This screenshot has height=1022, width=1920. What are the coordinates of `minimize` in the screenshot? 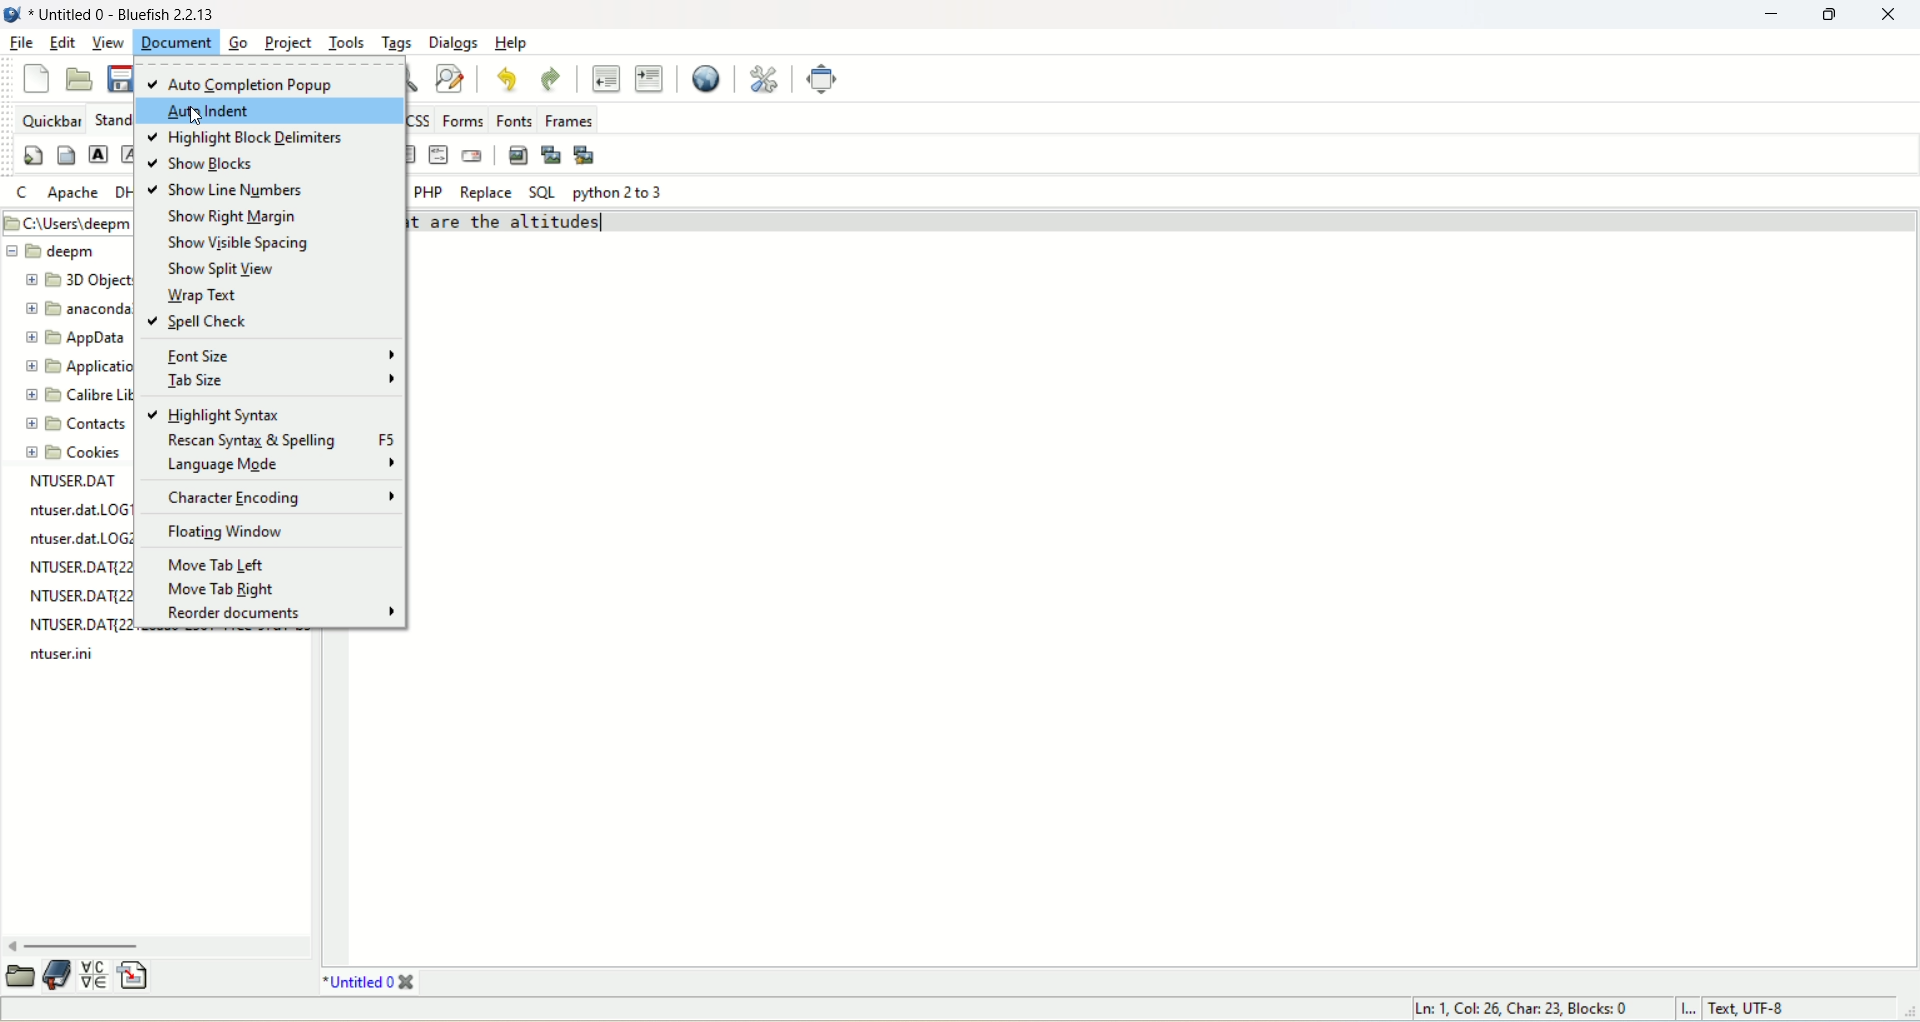 It's located at (1767, 15).